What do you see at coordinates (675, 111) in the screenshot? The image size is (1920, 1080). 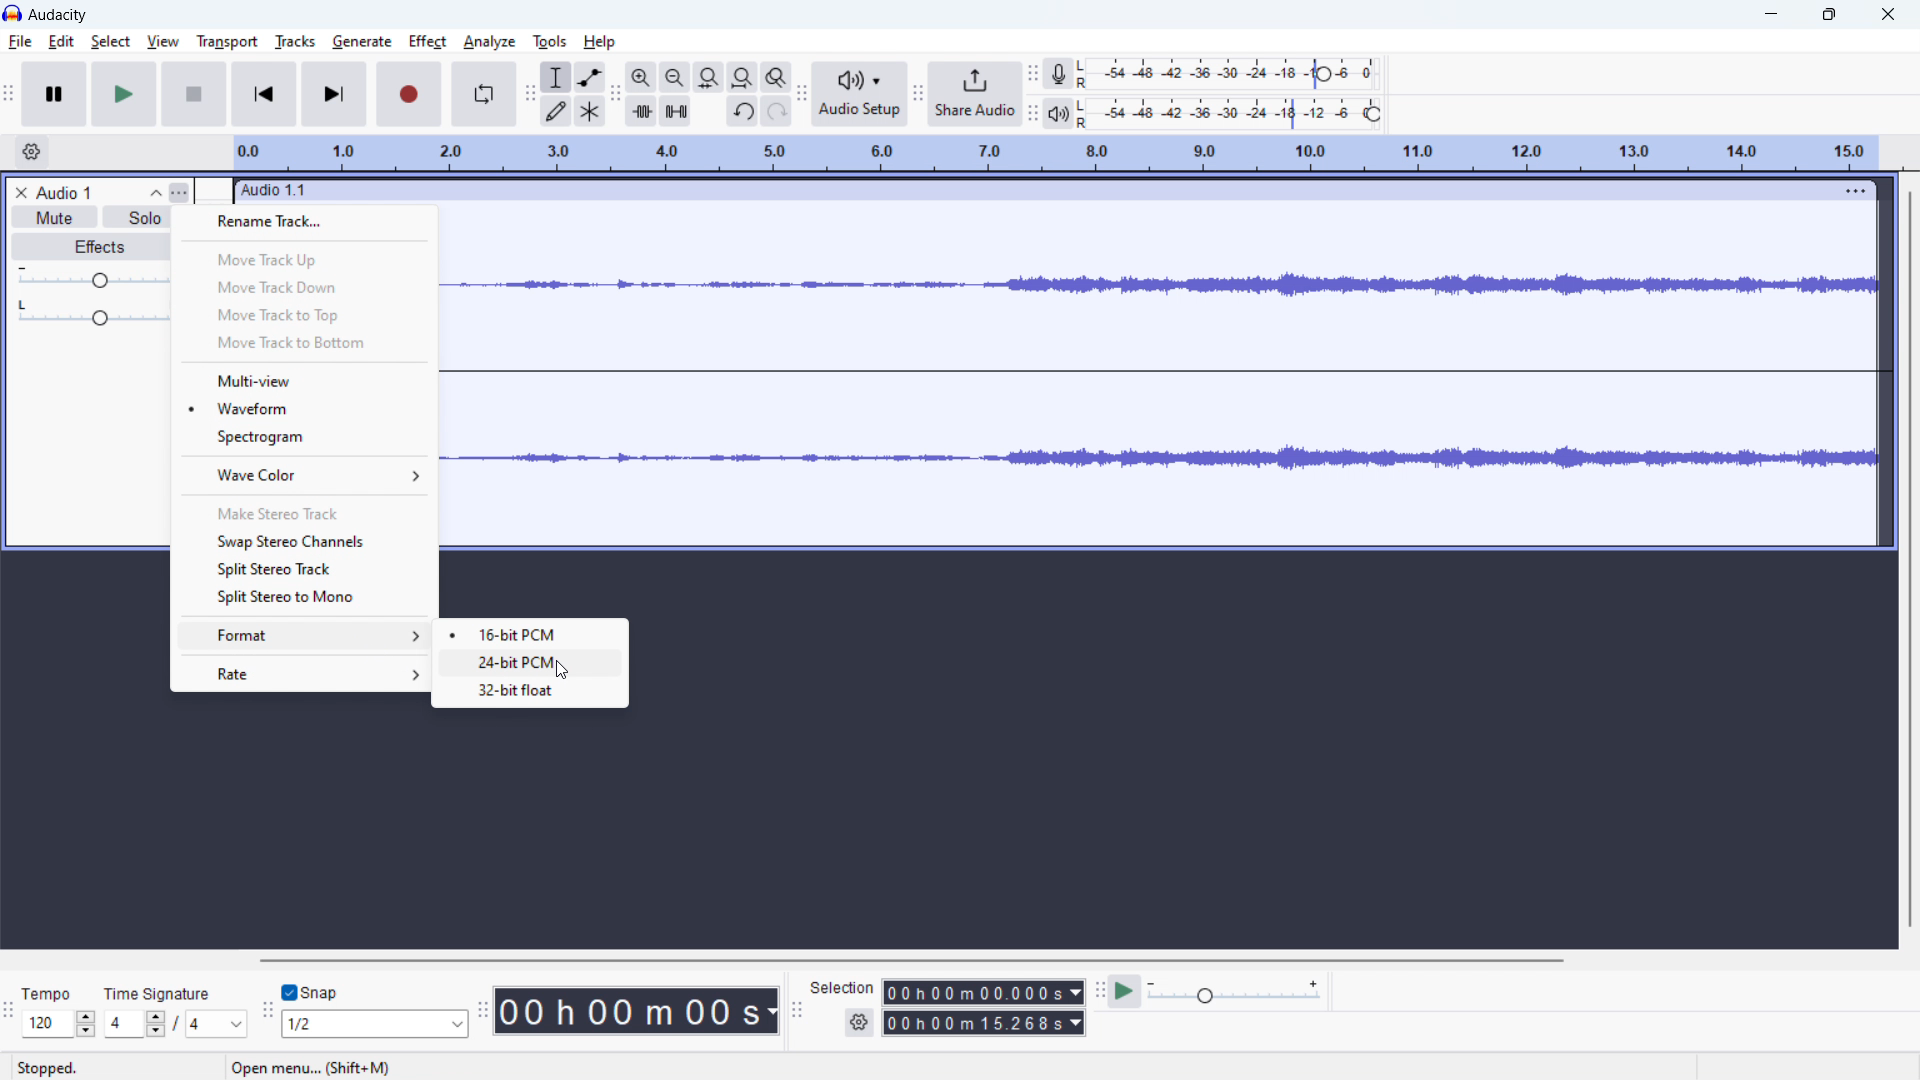 I see `silence audio selection` at bounding box center [675, 111].